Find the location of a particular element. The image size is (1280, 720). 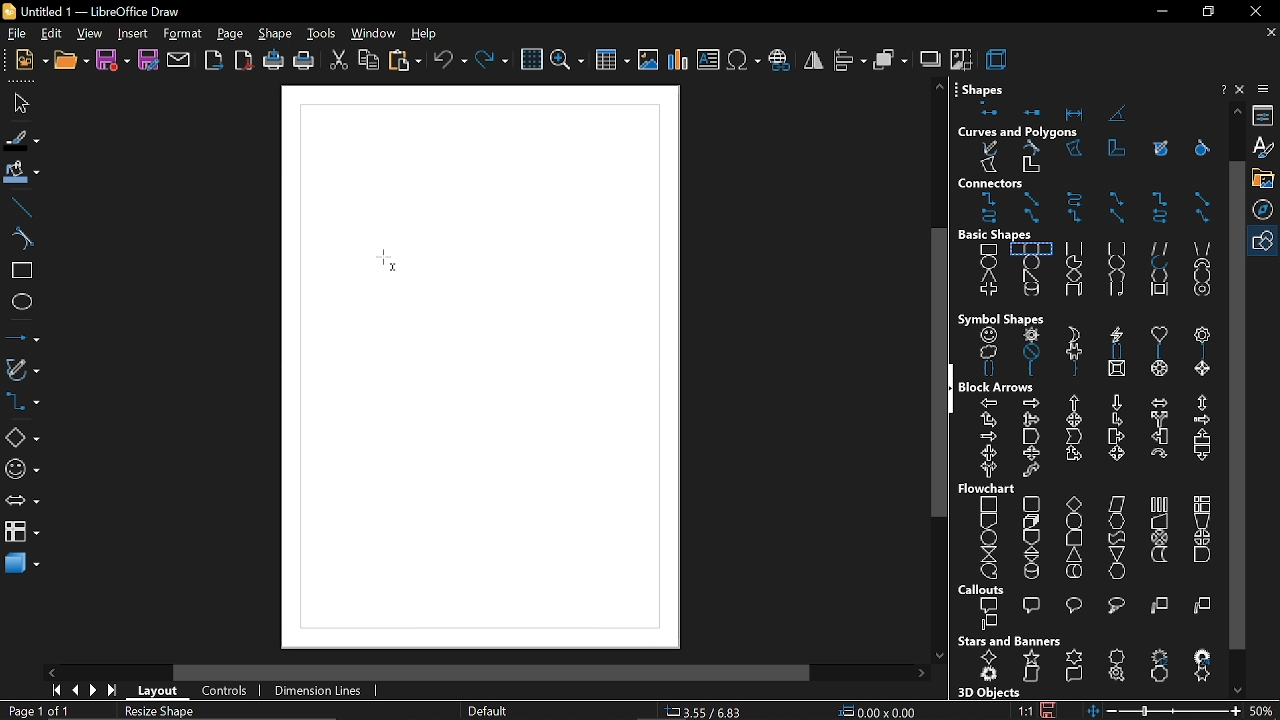

position is located at coordinates (877, 712).